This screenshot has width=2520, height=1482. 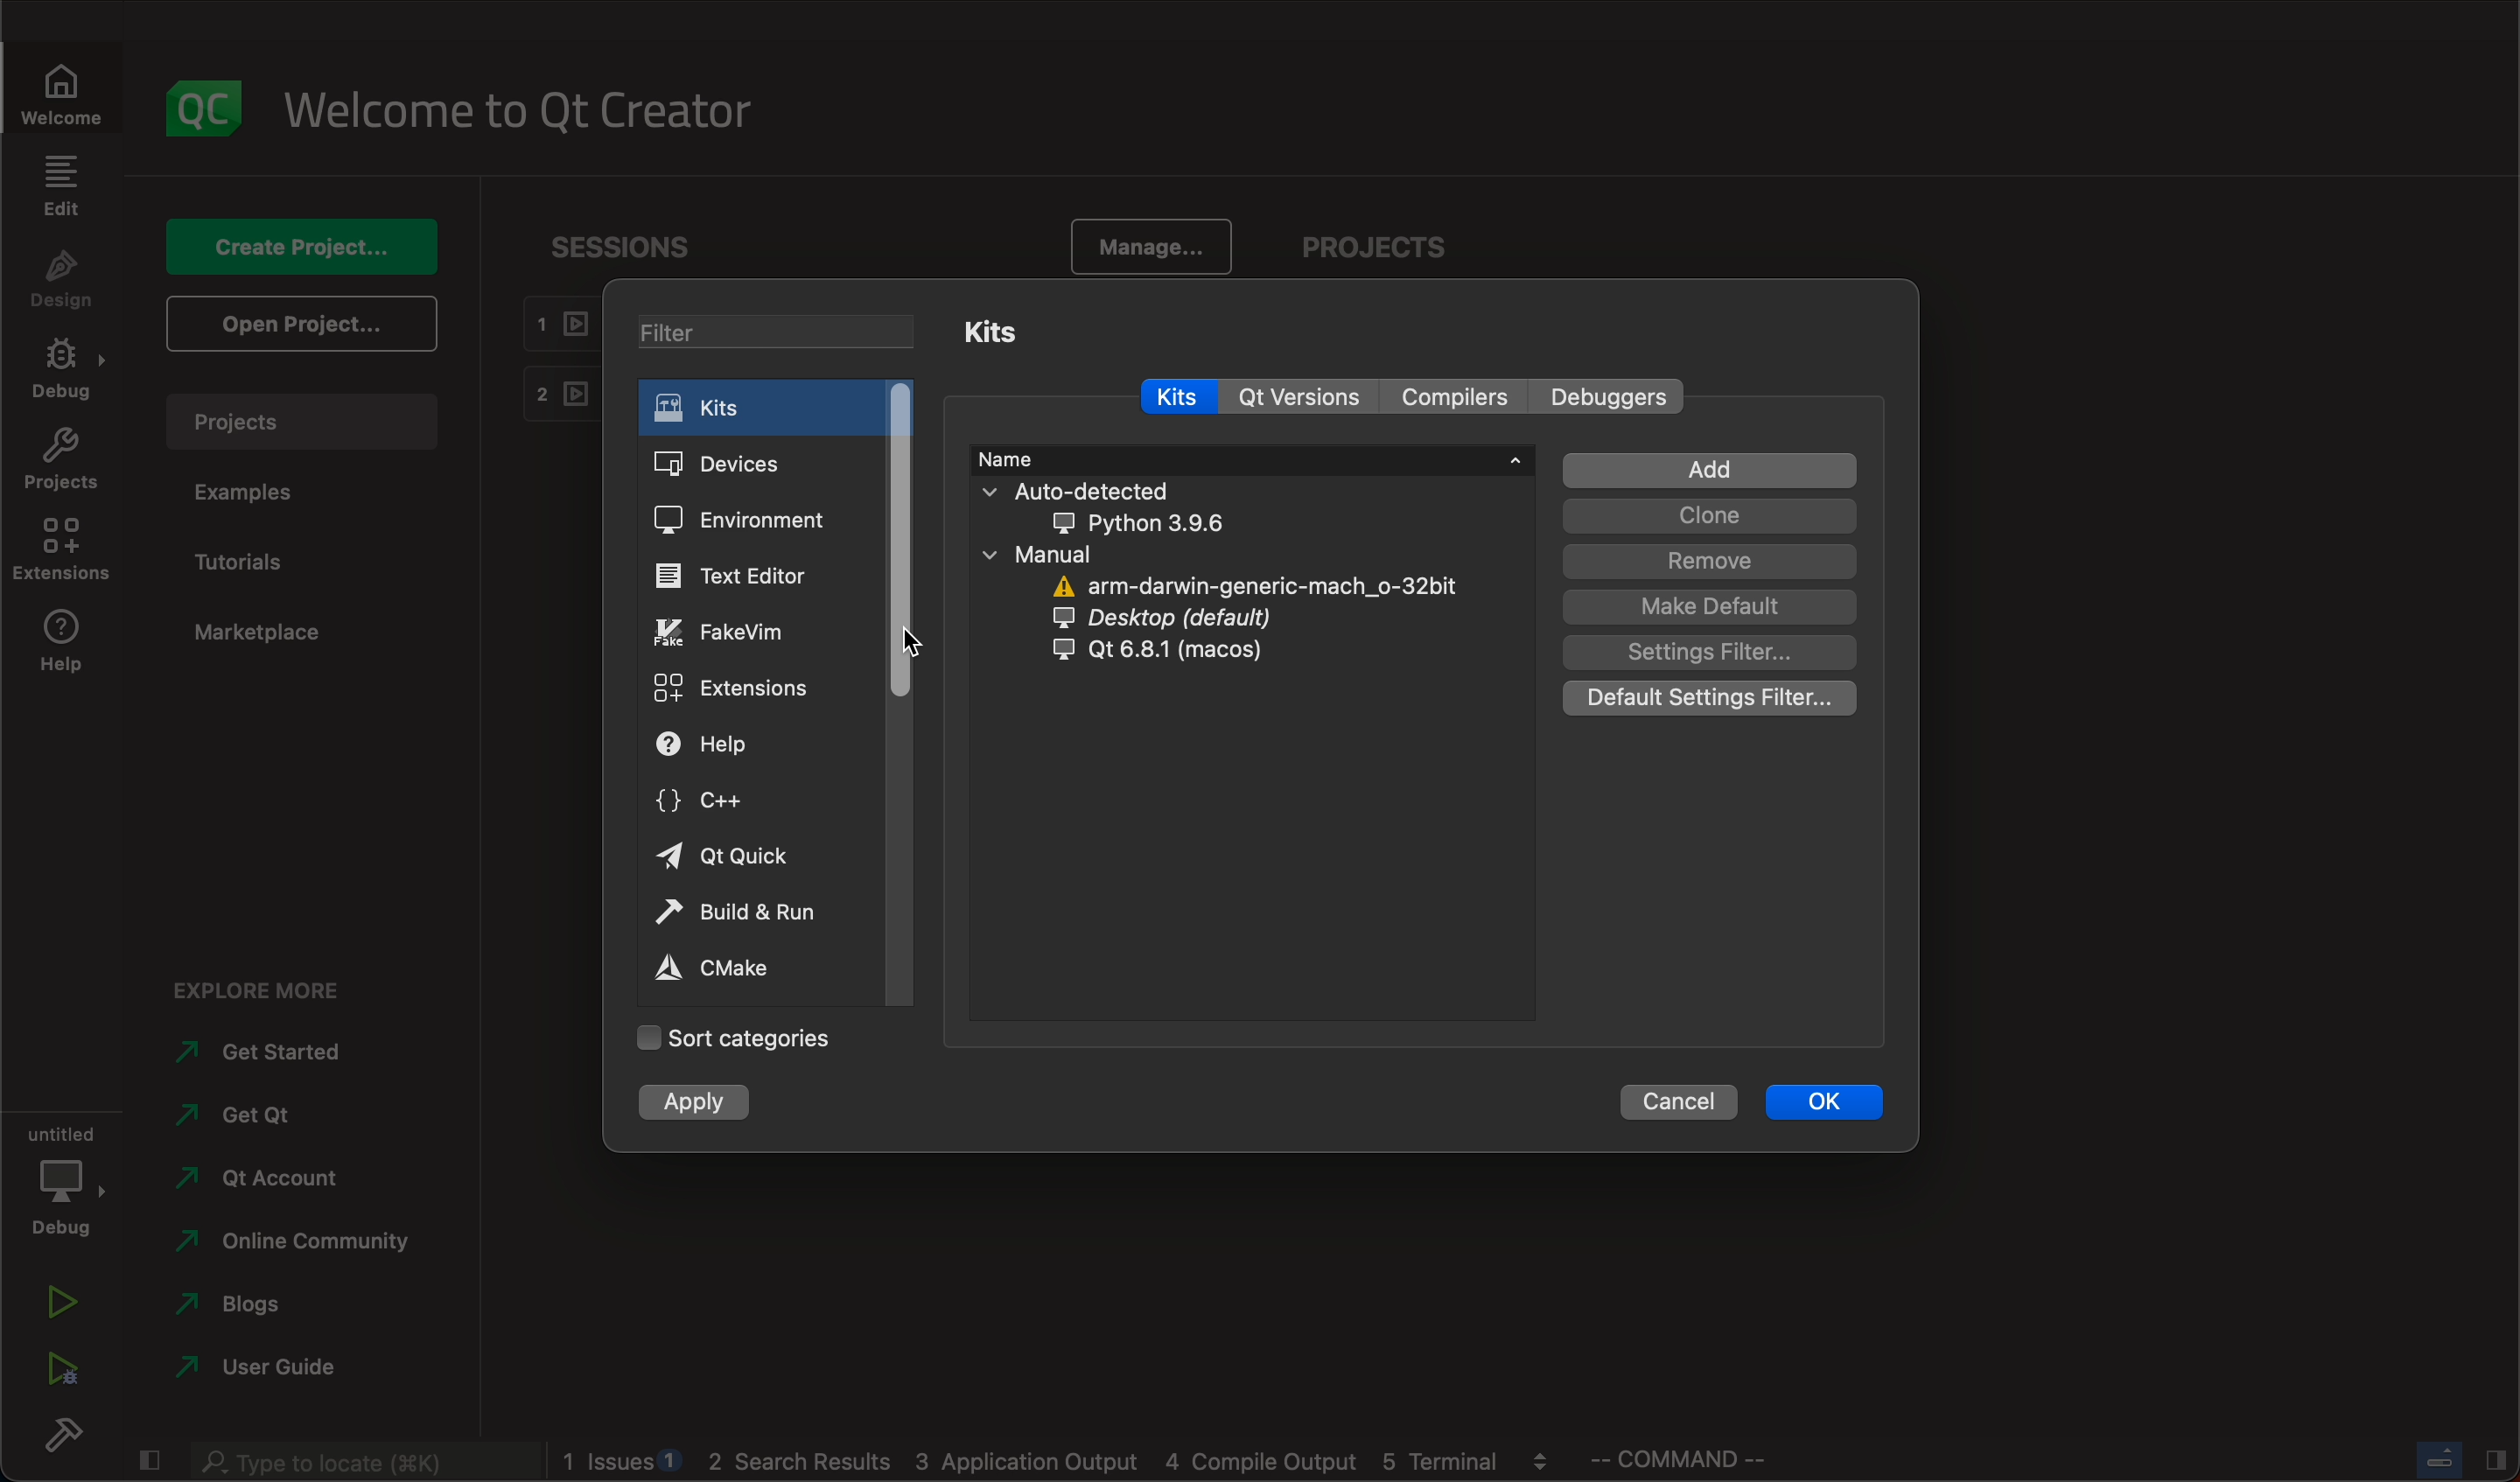 What do you see at coordinates (729, 743) in the screenshot?
I see `help` at bounding box center [729, 743].